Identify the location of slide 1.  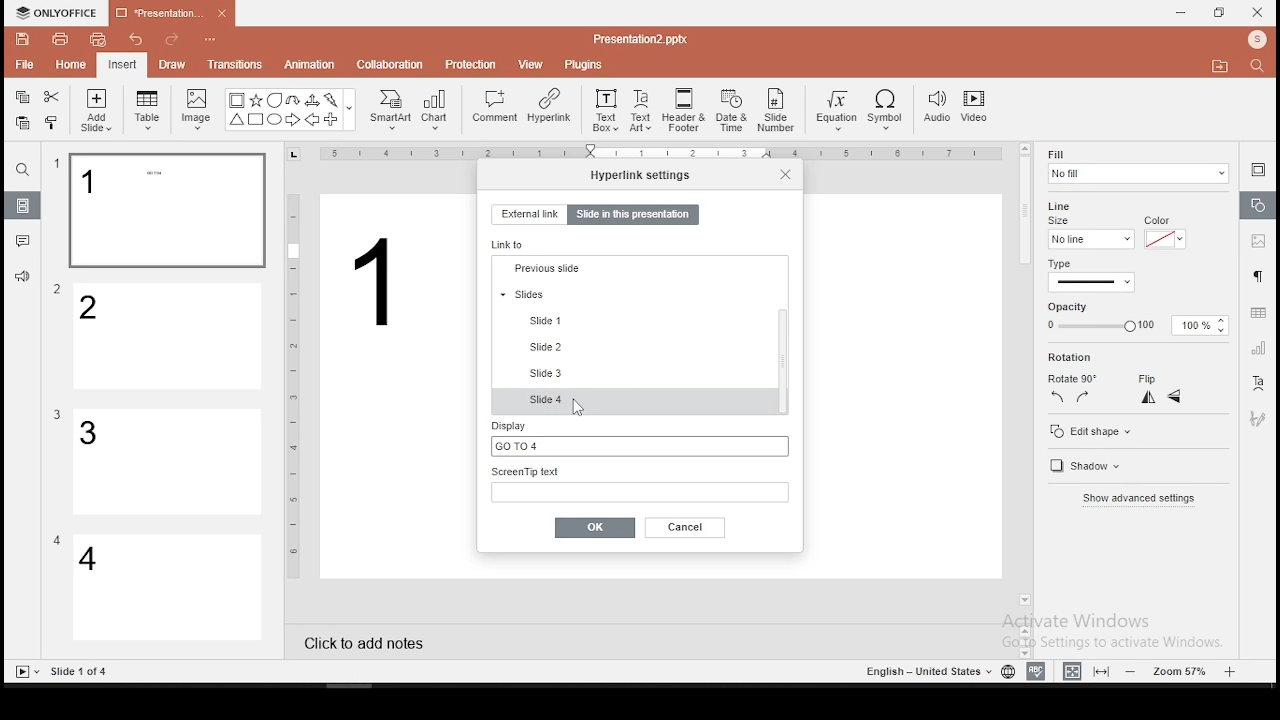
(166, 211).